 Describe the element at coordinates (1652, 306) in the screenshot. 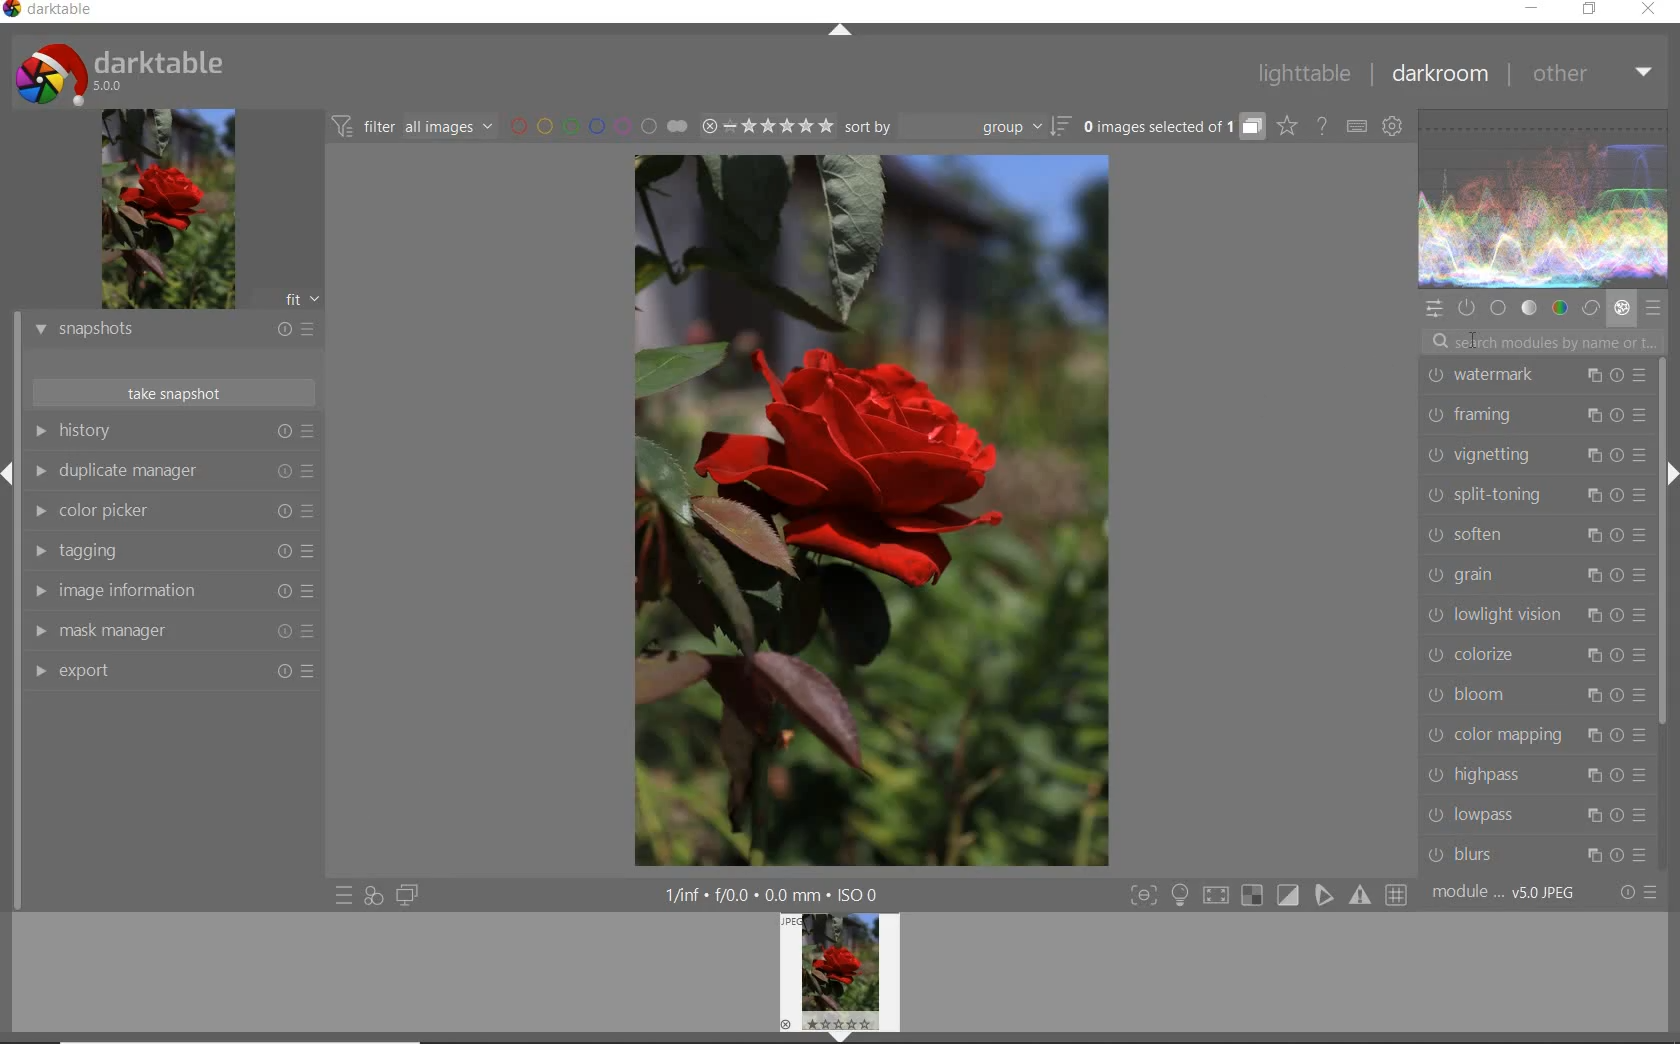

I see `presets` at that location.